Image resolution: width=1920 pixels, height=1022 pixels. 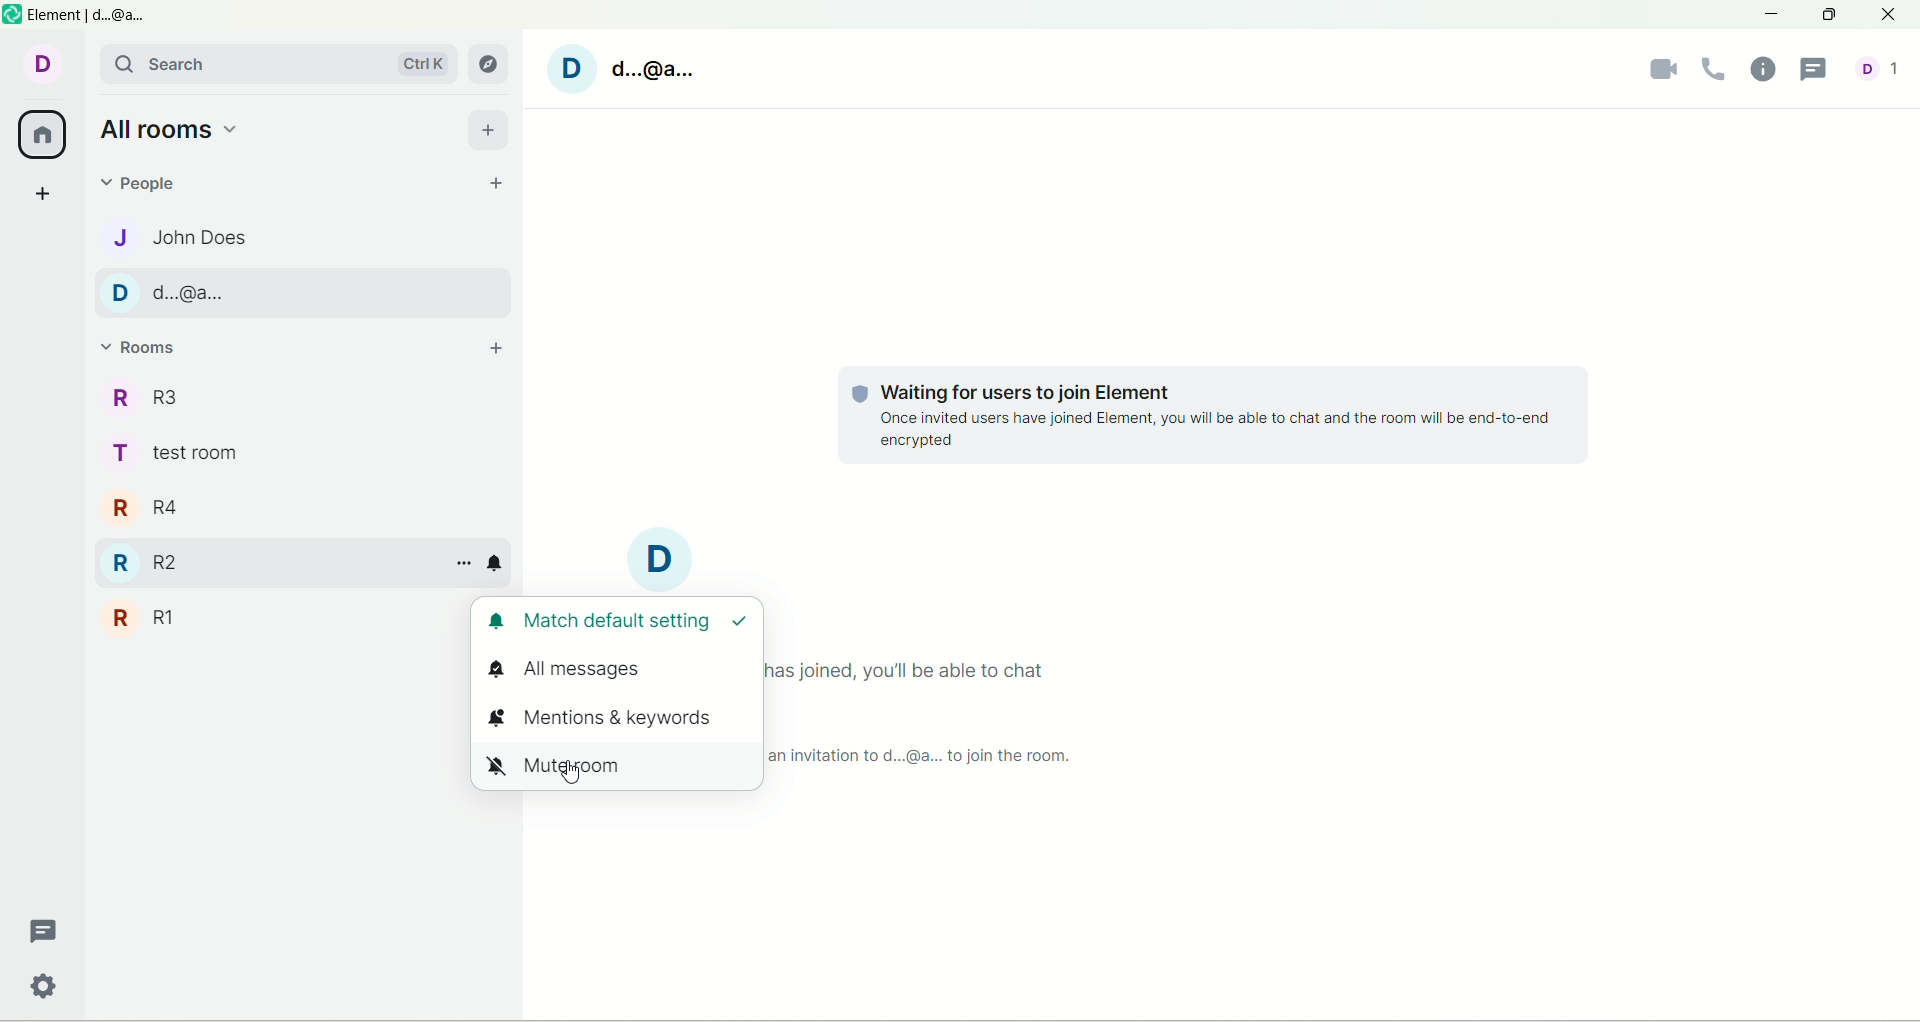 What do you see at coordinates (463, 564) in the screenshot?
I see `room options` at bounding box center [463, 564].